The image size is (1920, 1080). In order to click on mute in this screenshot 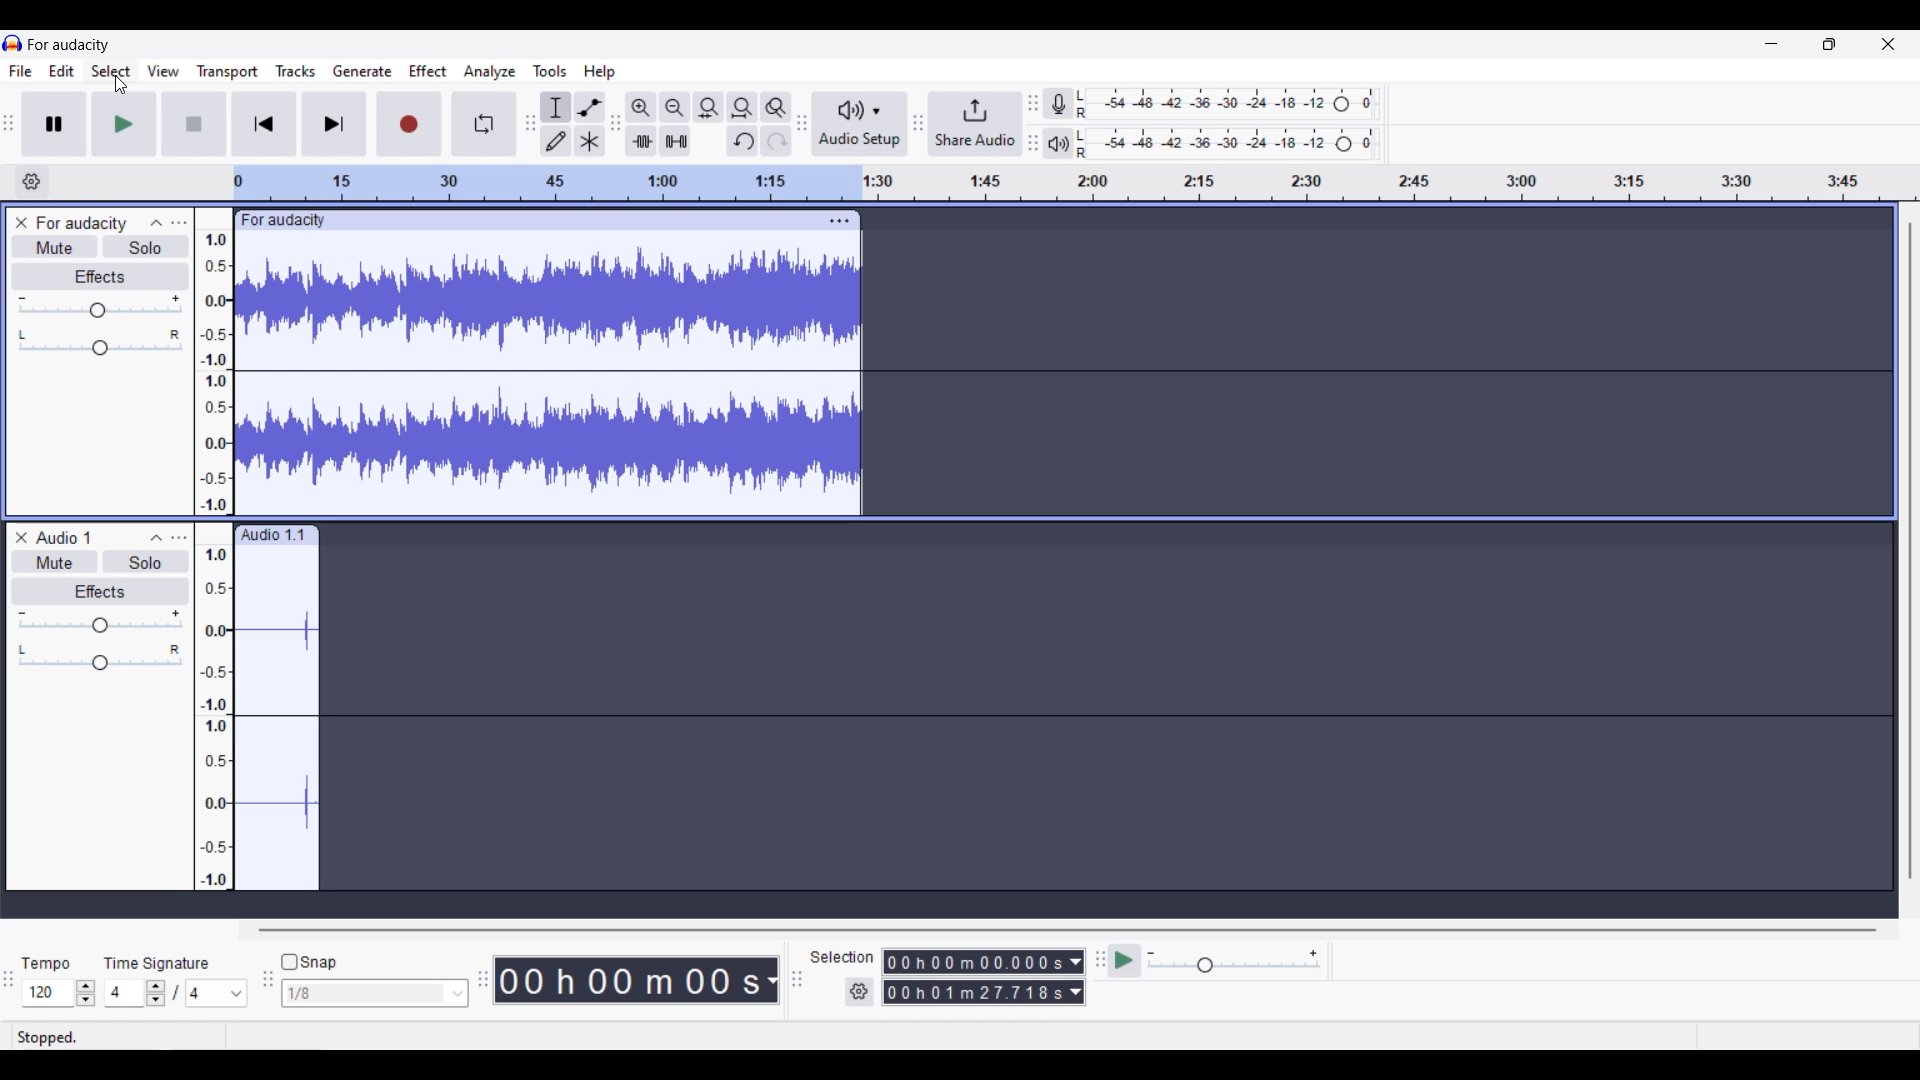, I will do `click(54, 563)`.